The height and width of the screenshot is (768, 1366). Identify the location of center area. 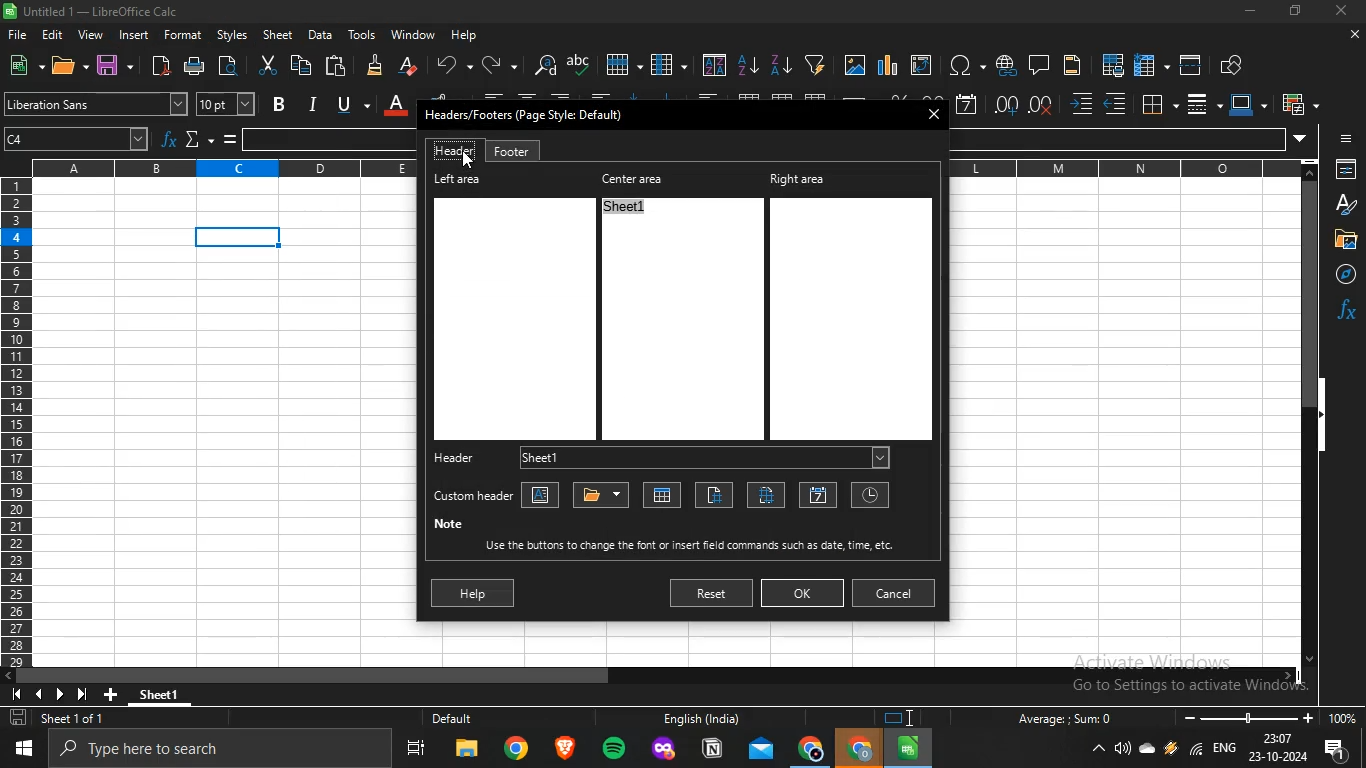
(680, 302).